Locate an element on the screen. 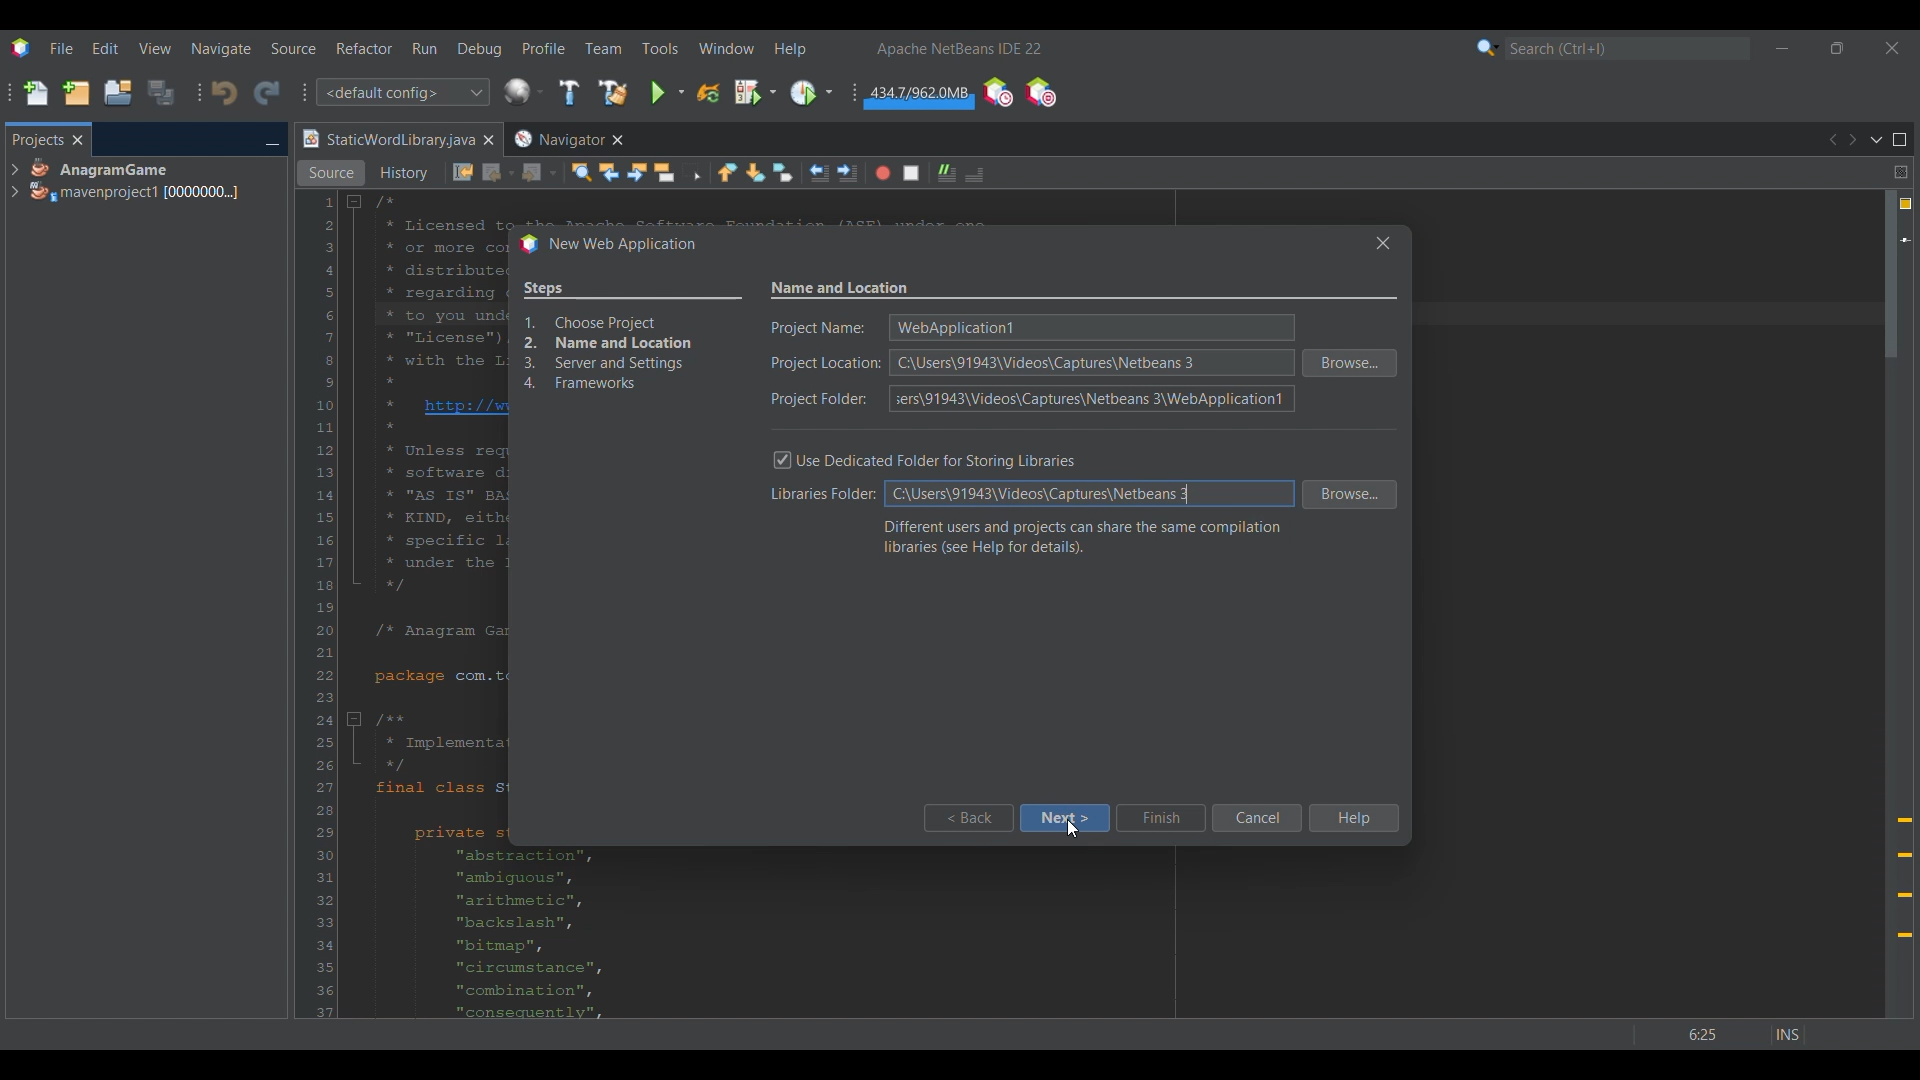  Maximize window is located at coordinates (1900, 140).